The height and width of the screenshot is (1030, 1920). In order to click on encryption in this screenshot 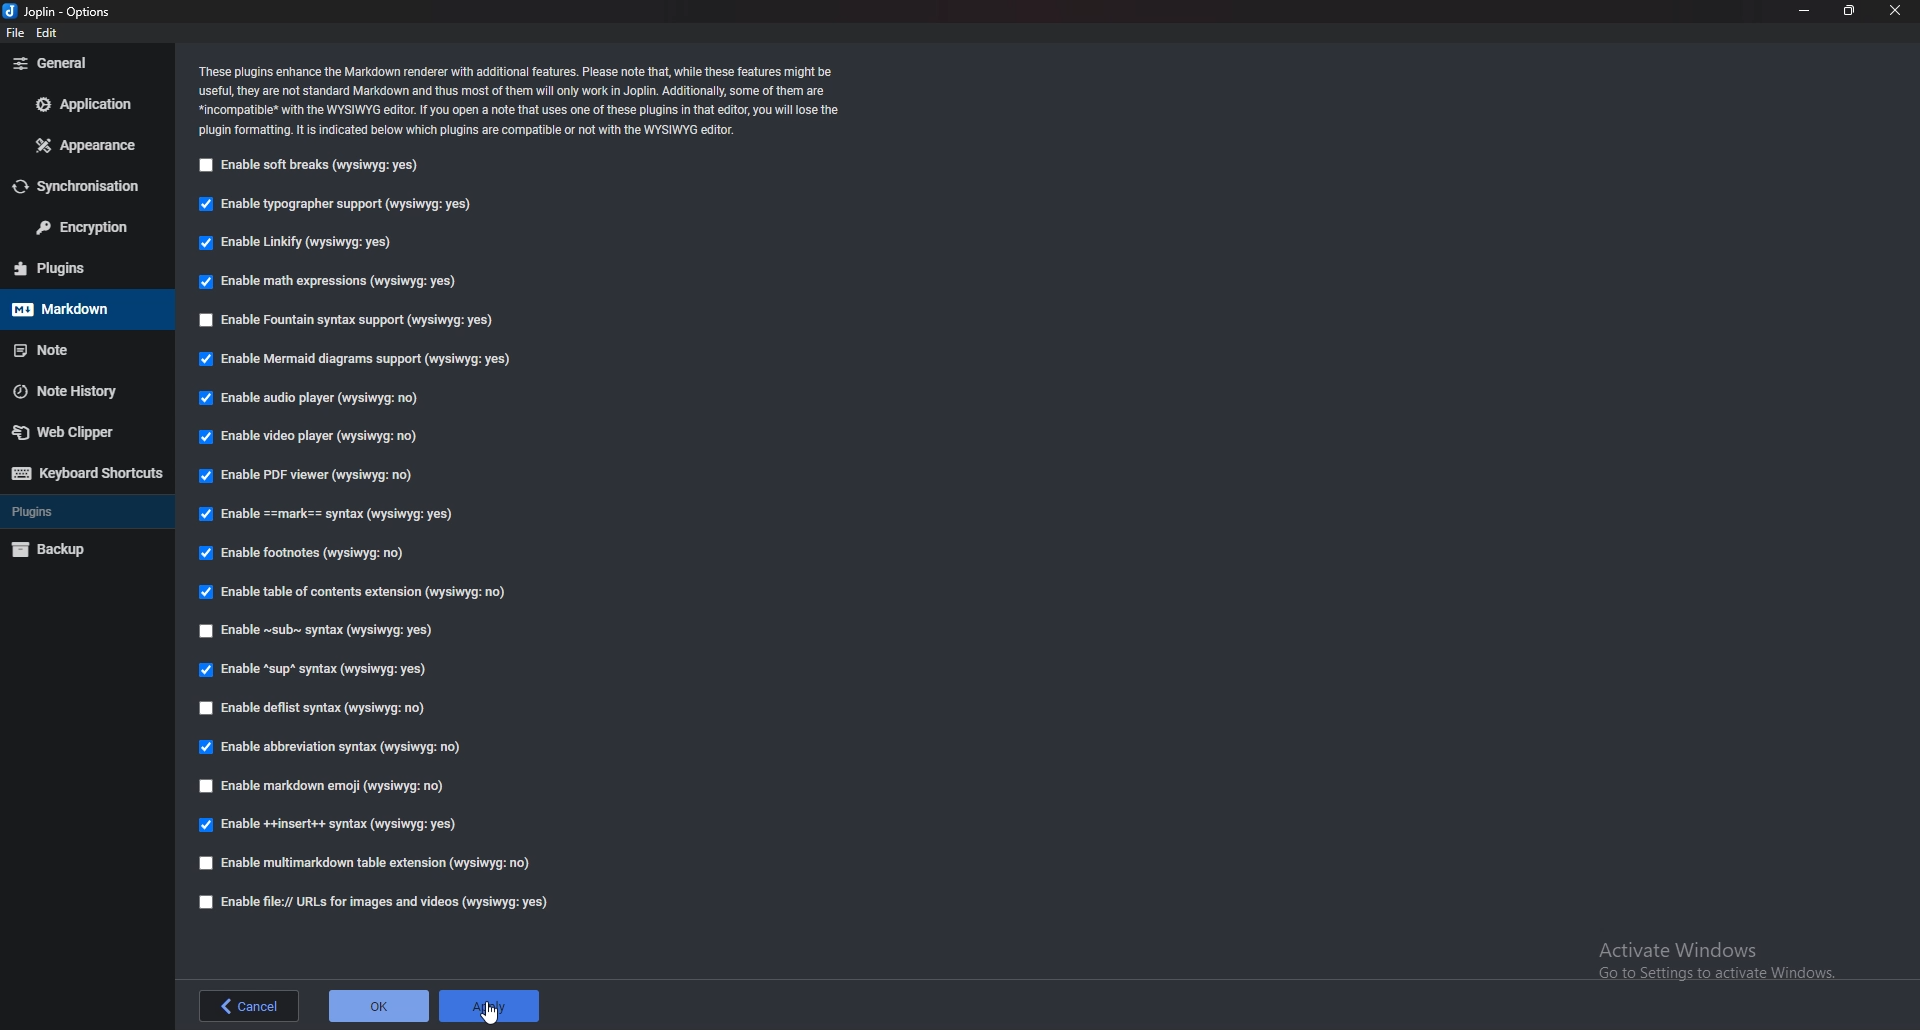, I will do `click(89, 226)`.